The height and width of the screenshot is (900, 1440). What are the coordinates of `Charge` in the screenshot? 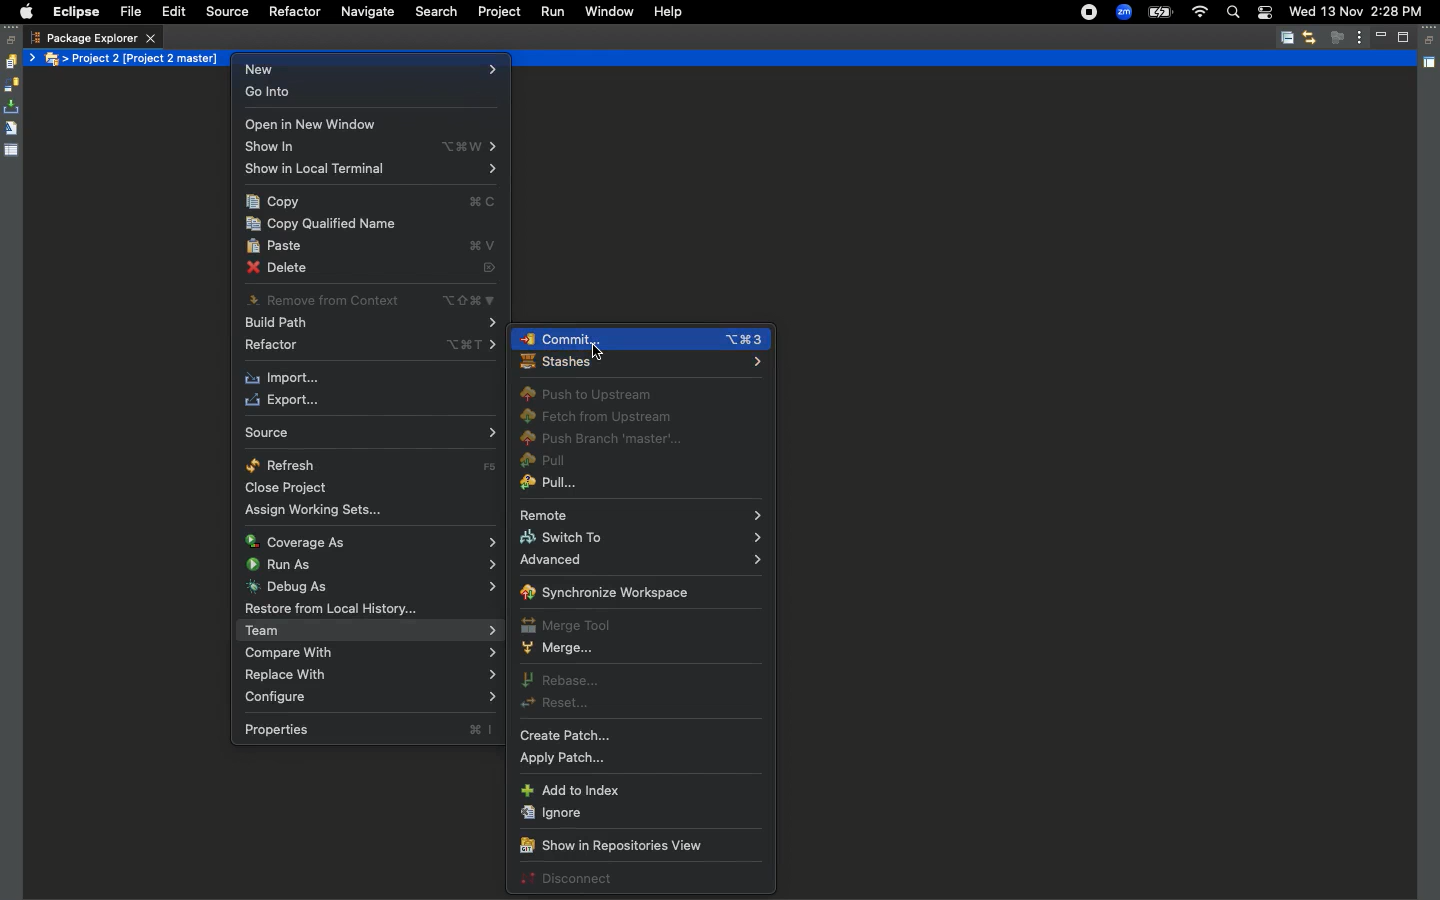 It's located at (1159, 14).